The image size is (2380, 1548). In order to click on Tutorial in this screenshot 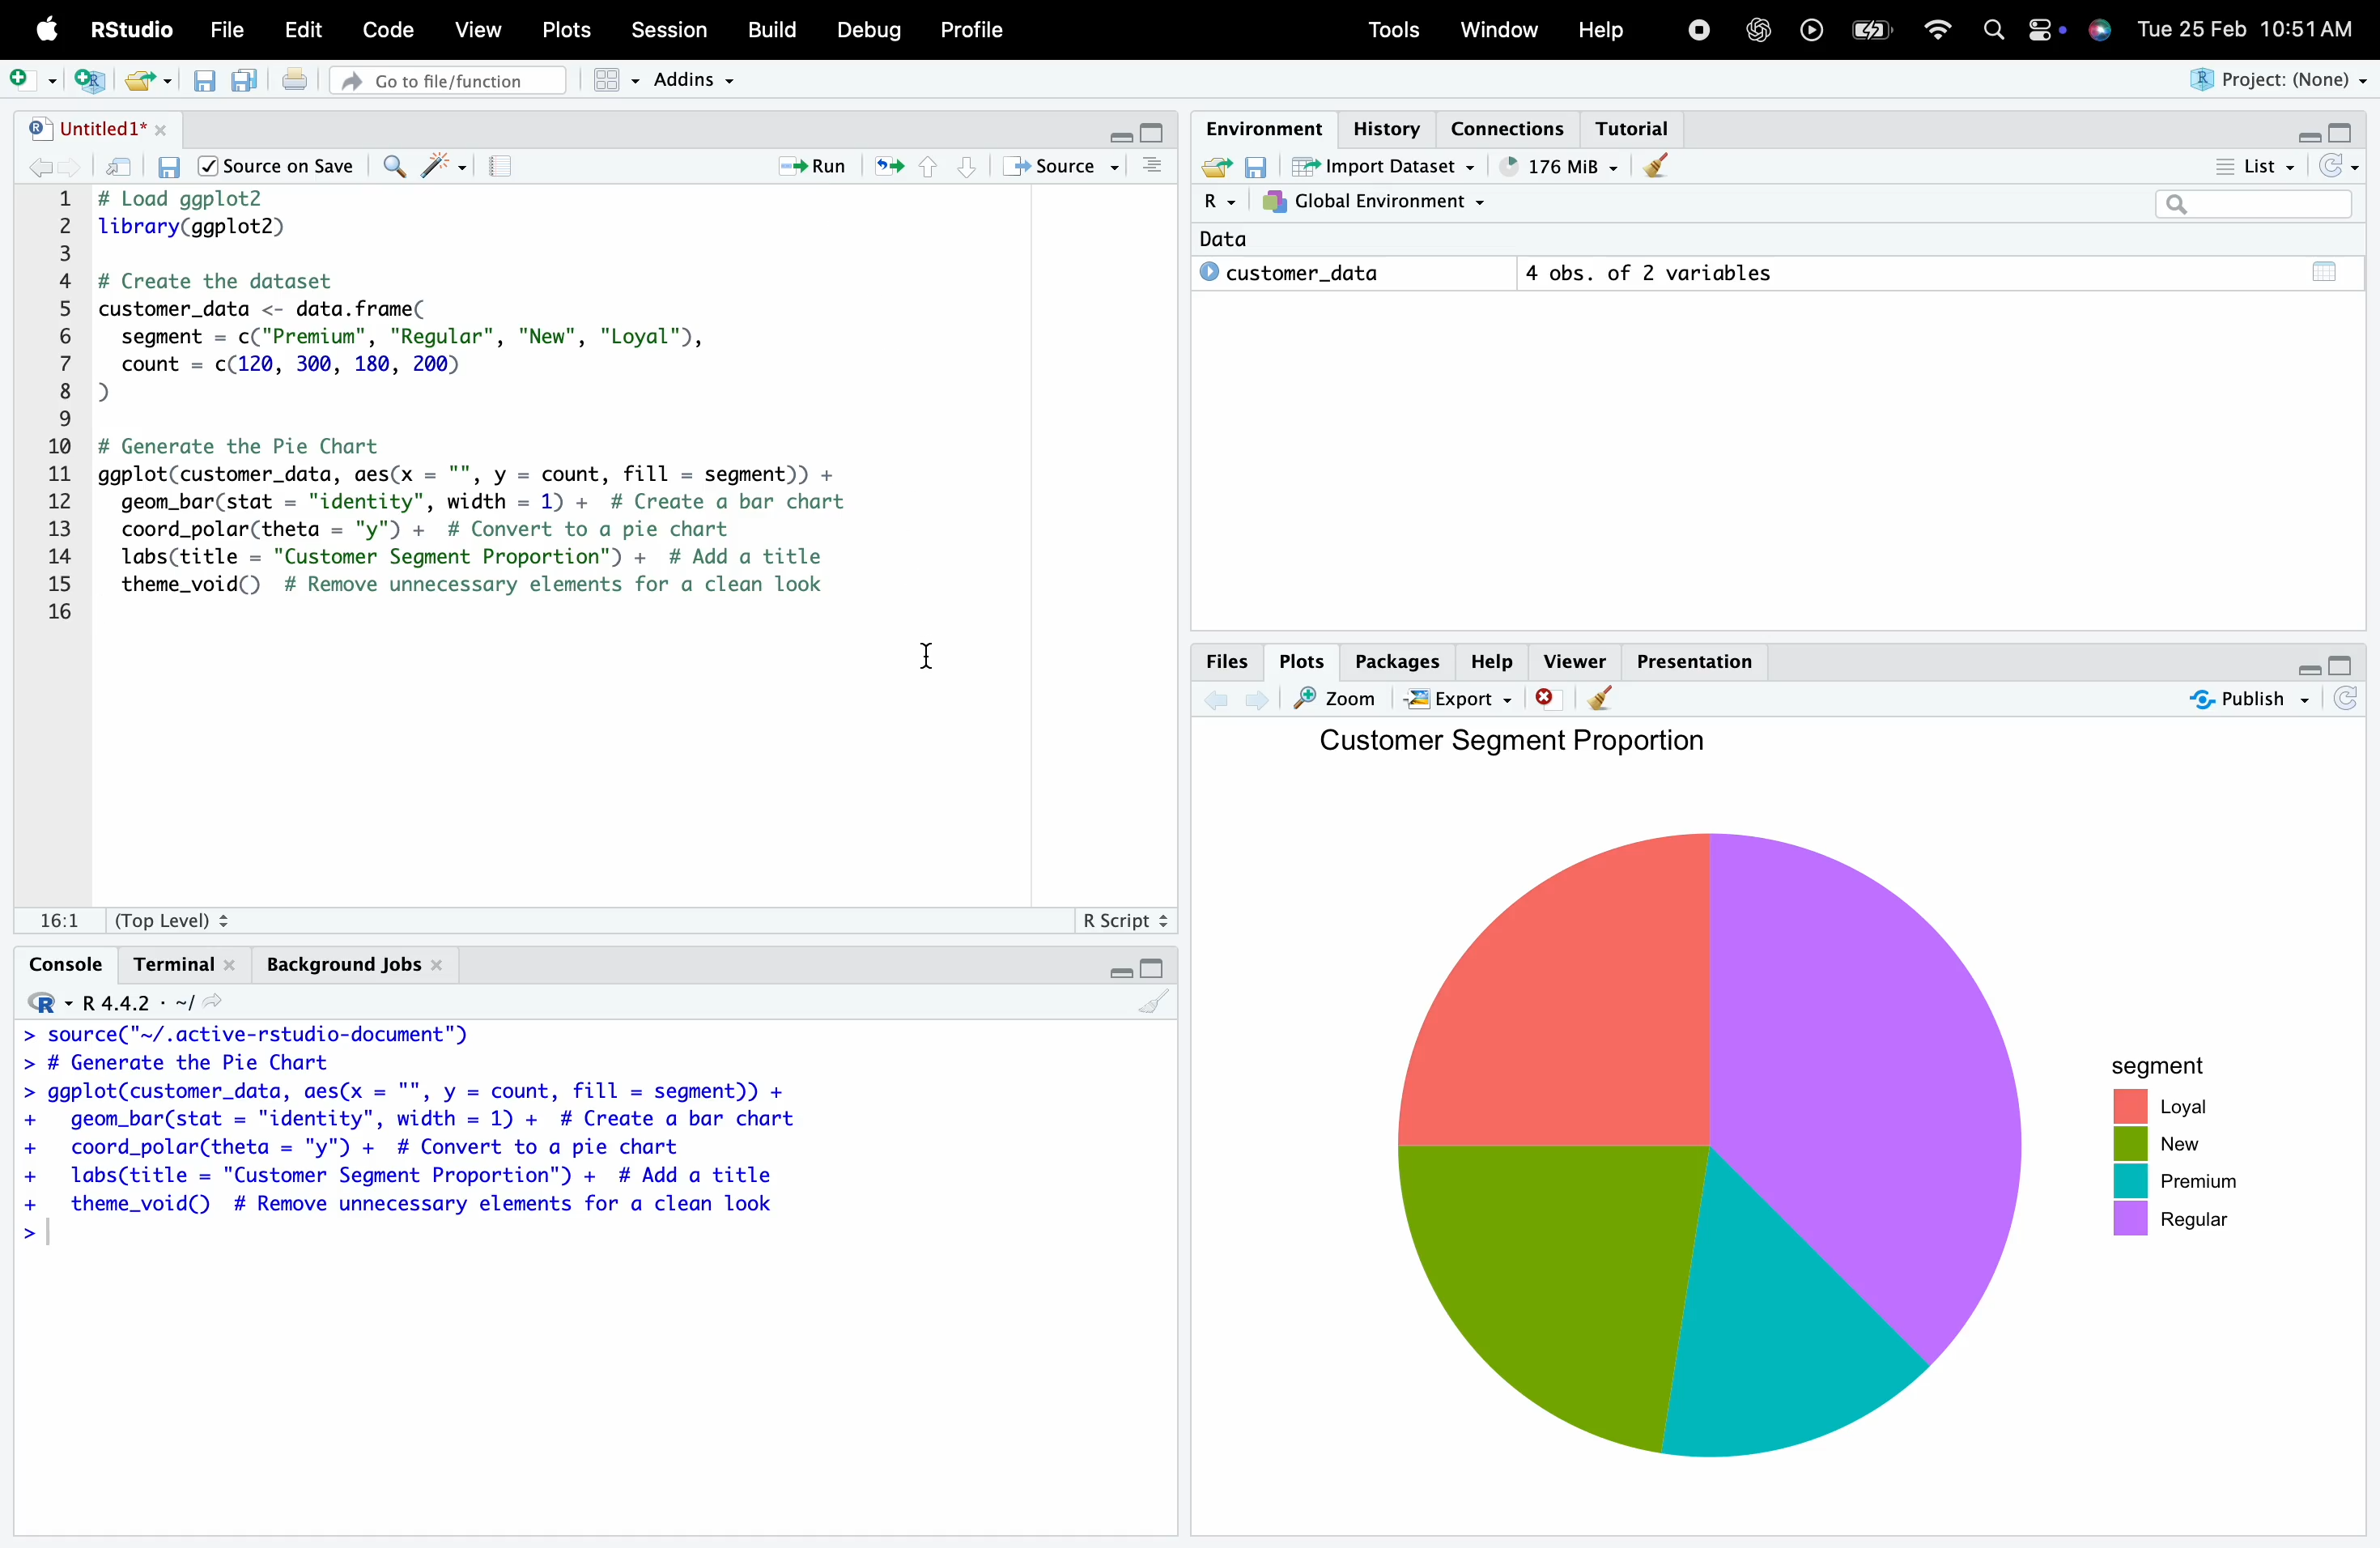, I will do `click(1640, 127)`.